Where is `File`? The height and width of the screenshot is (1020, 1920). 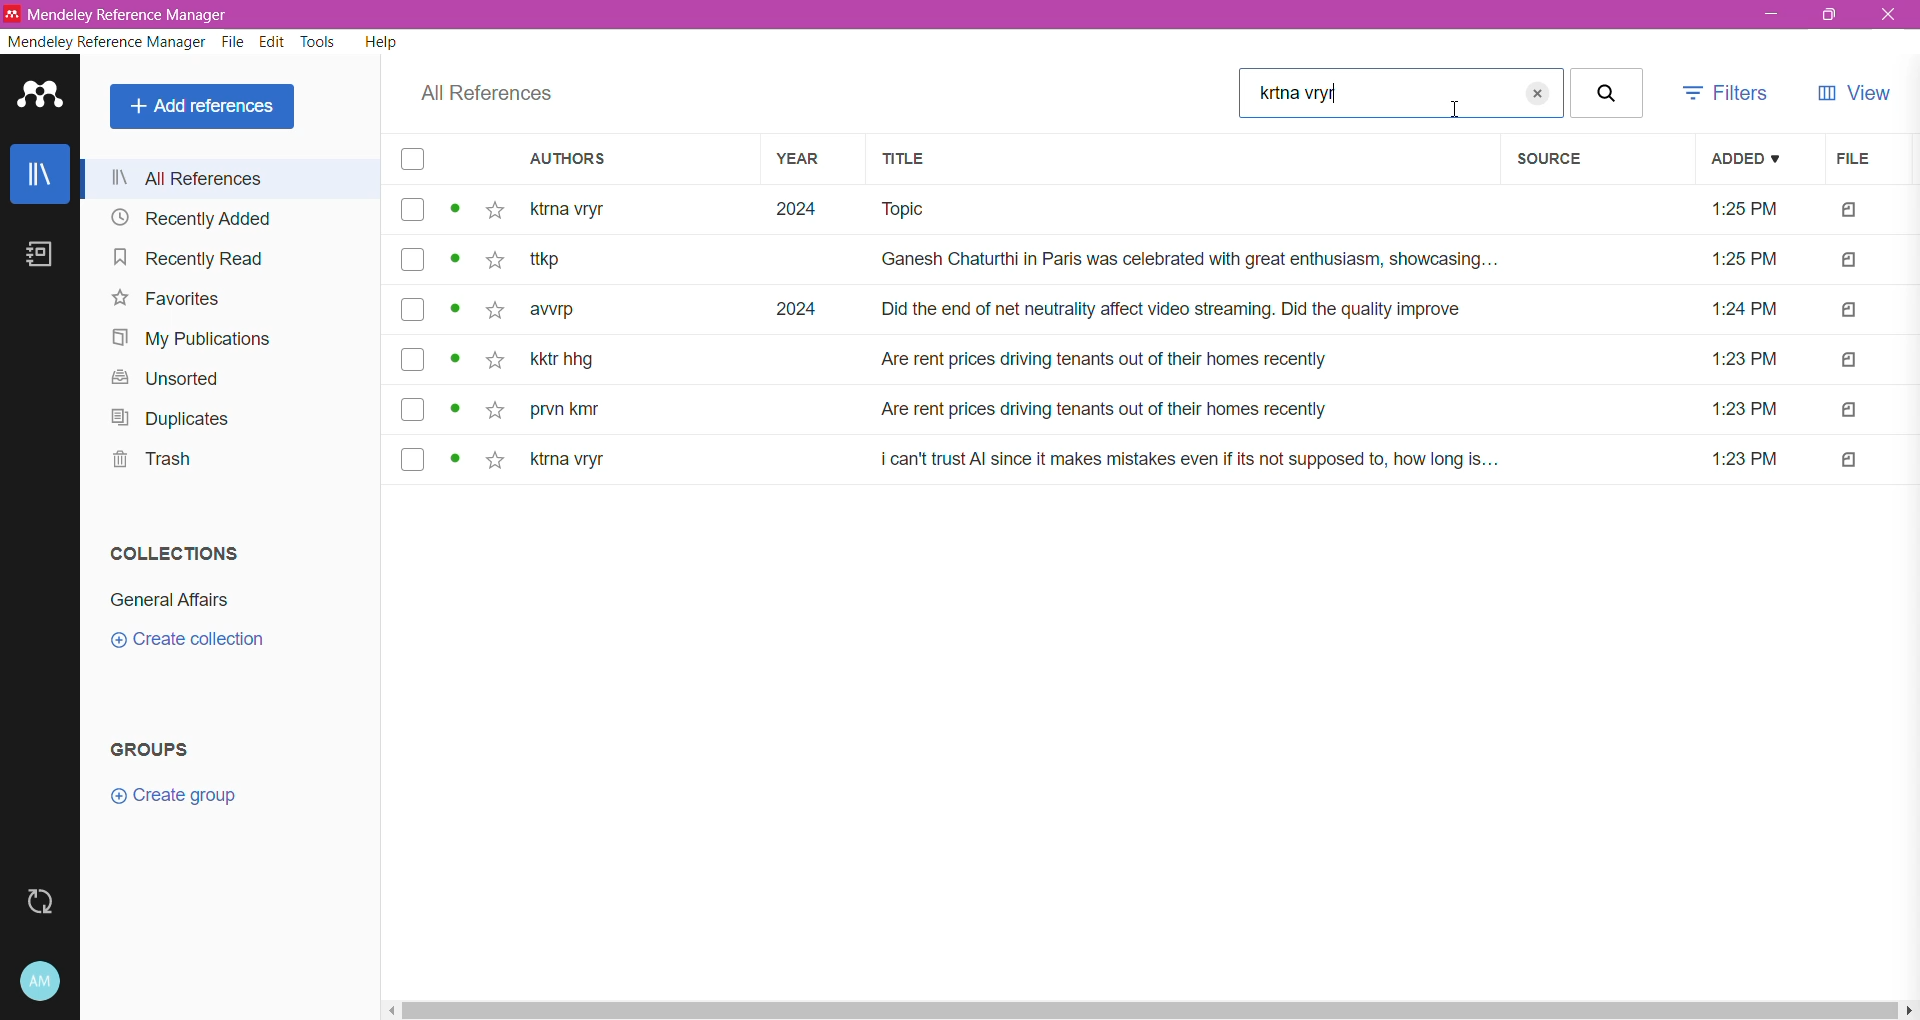 File is located at coordinates (1858, 160).